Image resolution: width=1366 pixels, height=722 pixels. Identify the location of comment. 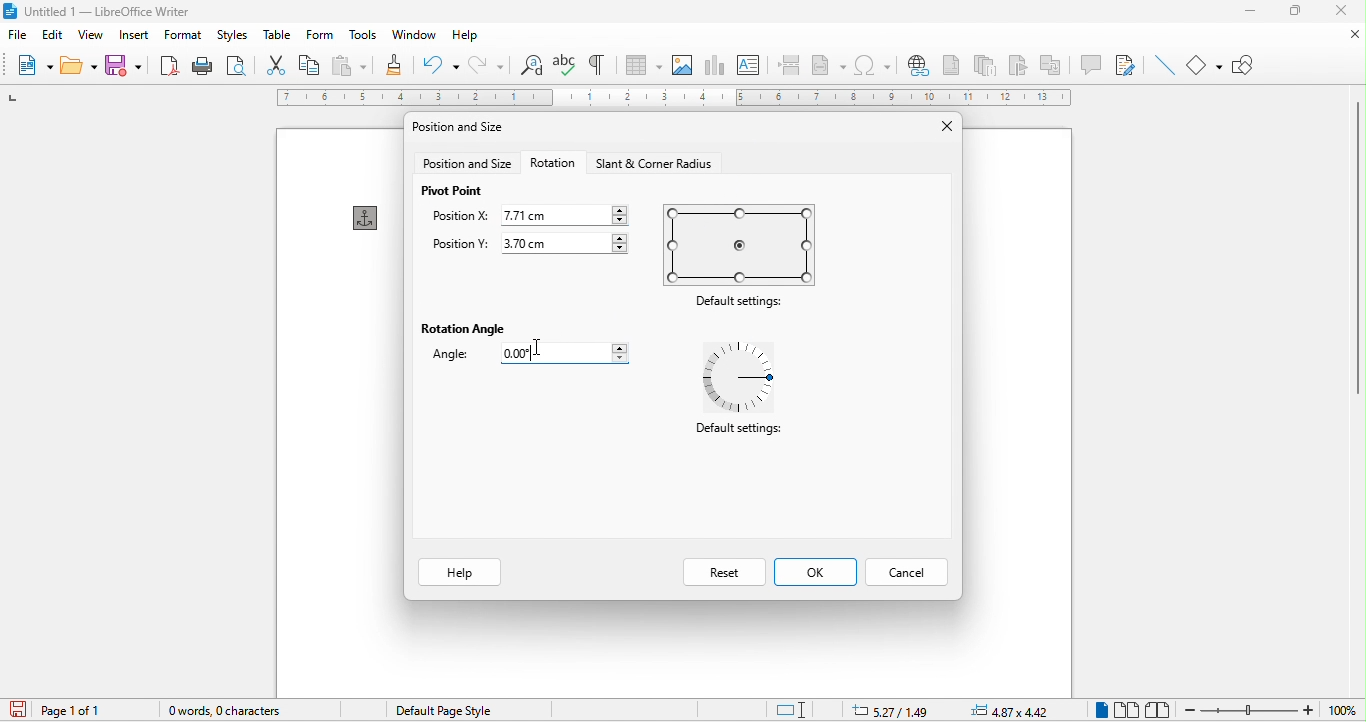
(1091, 64).